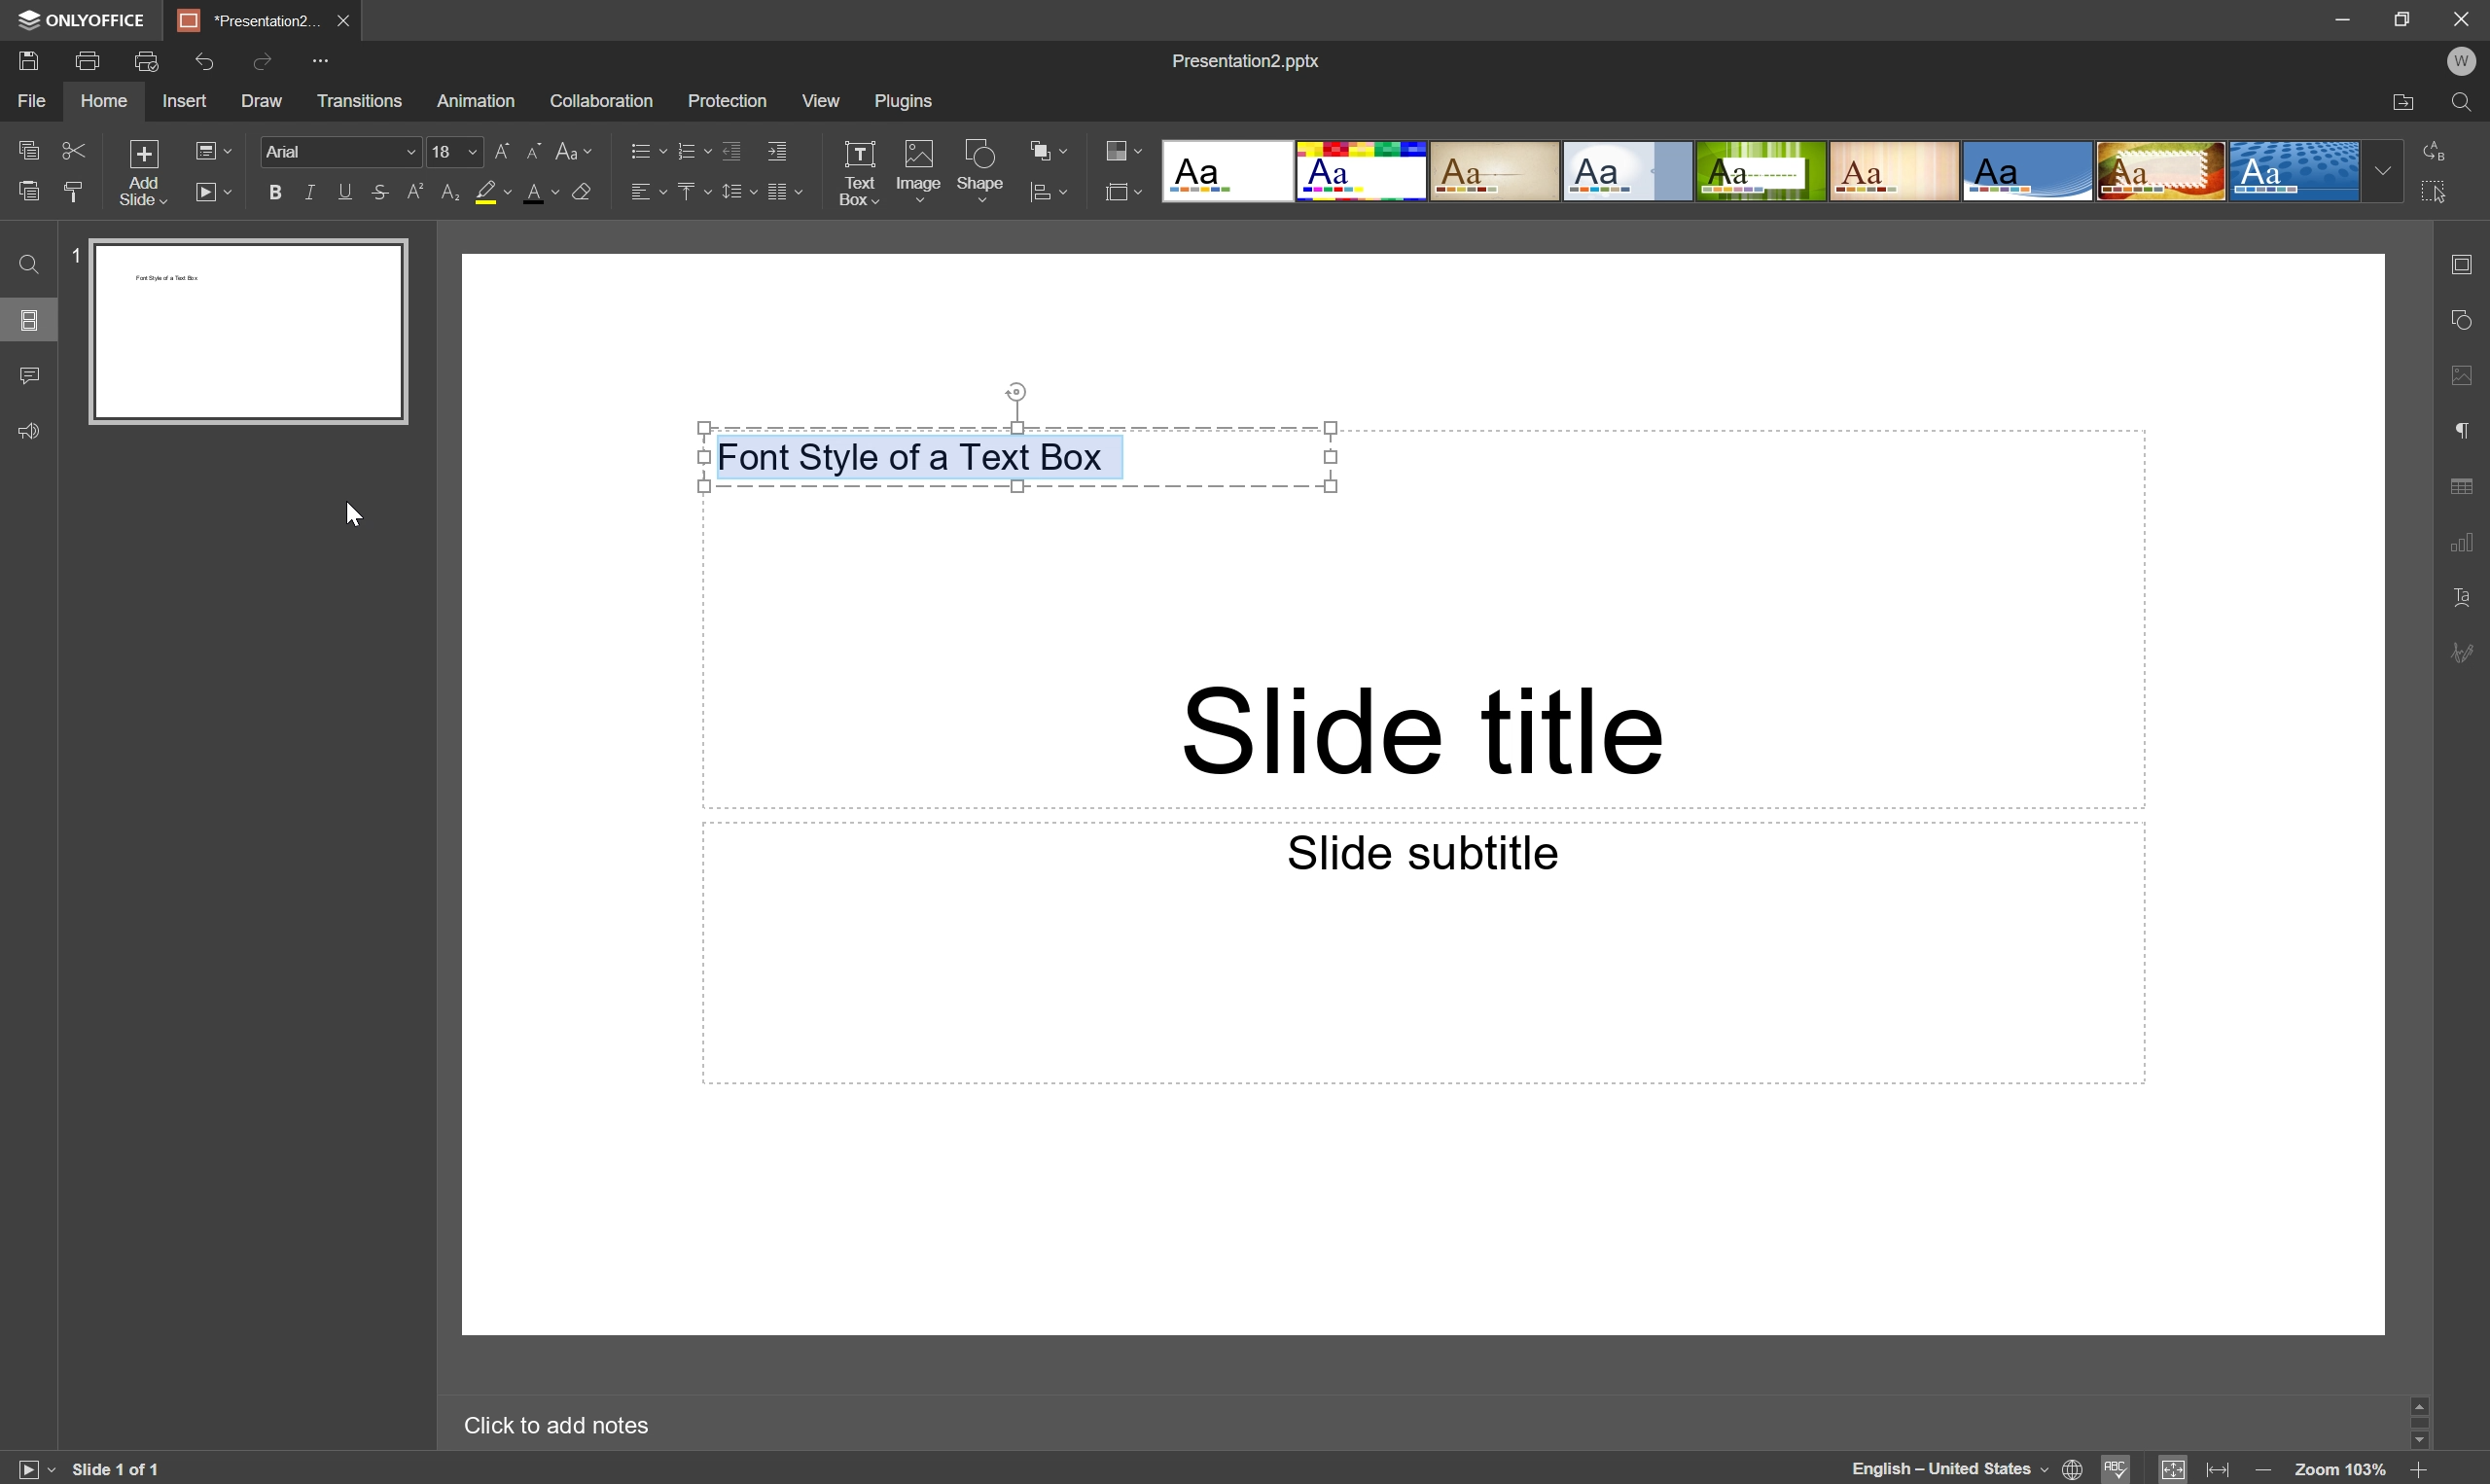 The image size is (2490, 1484). What do you see at coordinates (534, 146) in the screenshot?
I see `Decrement font size` at bounding box center [534, 146].